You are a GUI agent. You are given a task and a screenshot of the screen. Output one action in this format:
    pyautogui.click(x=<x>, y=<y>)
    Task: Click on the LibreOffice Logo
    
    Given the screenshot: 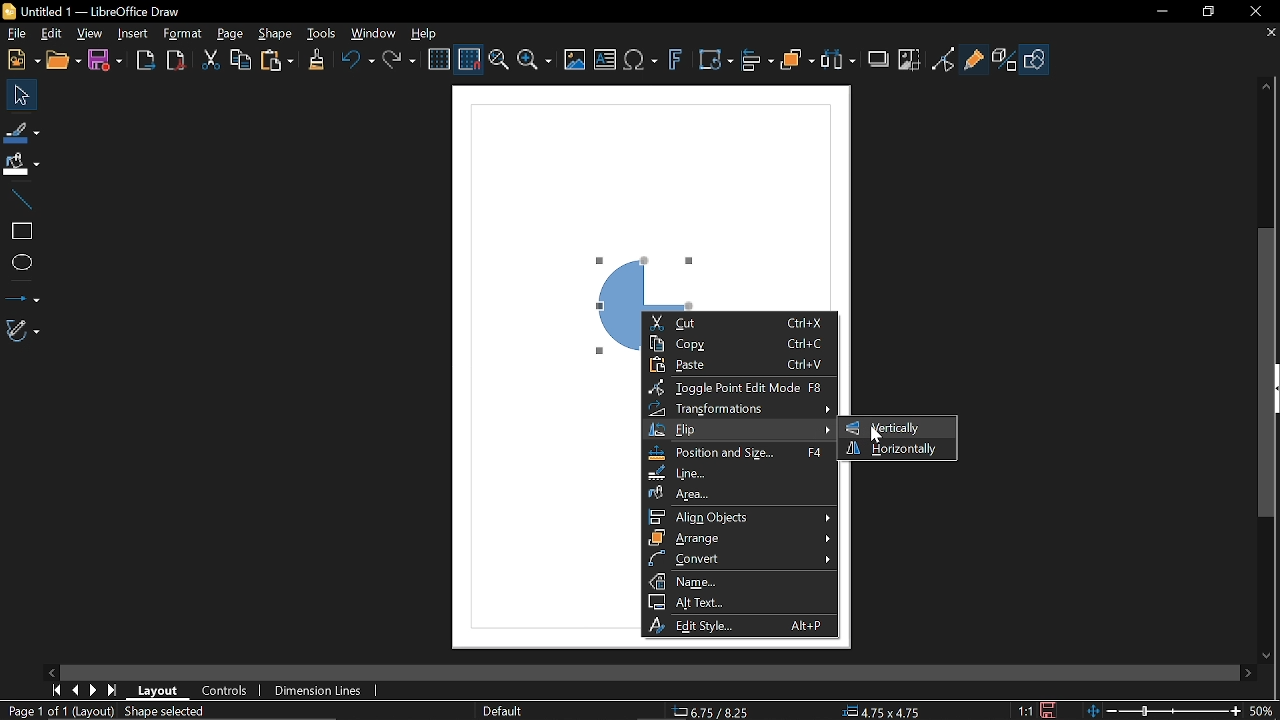 What is the action you would take?
    pyautogui.click(x=10, y=11)
    